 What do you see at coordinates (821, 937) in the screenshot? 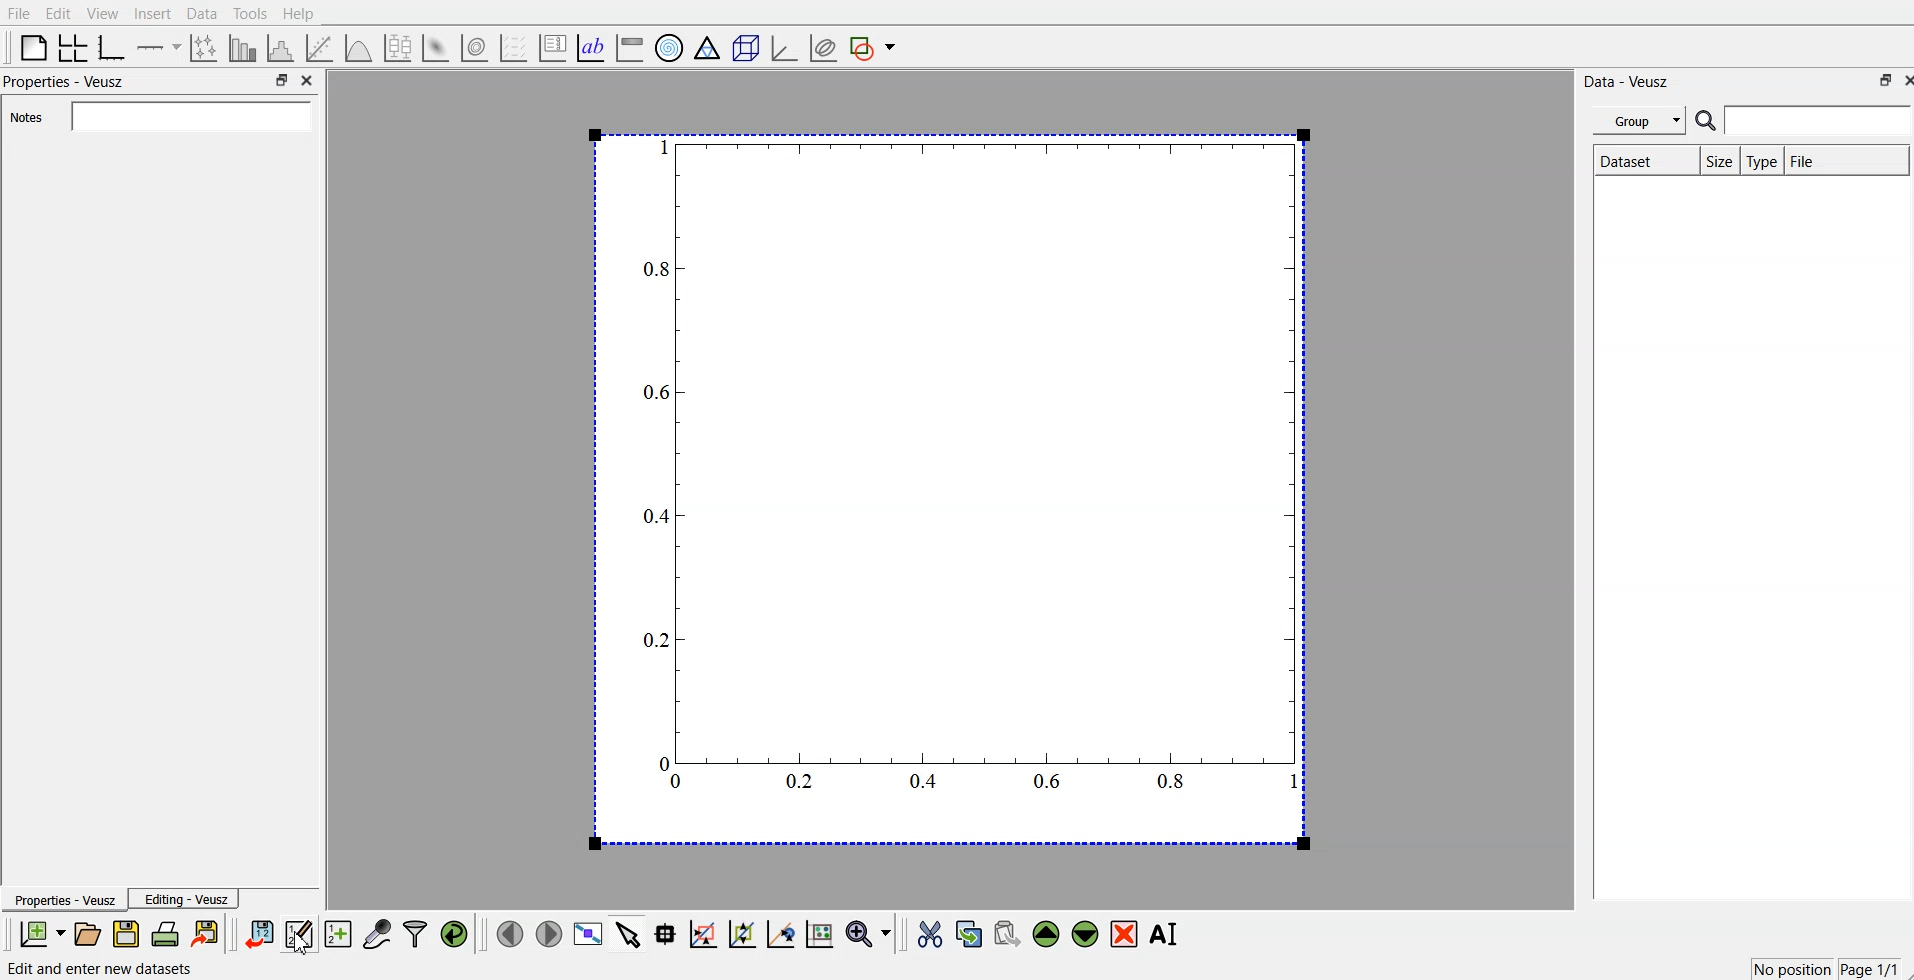
I see `reset graph axes` at bounding box center [821, 937].